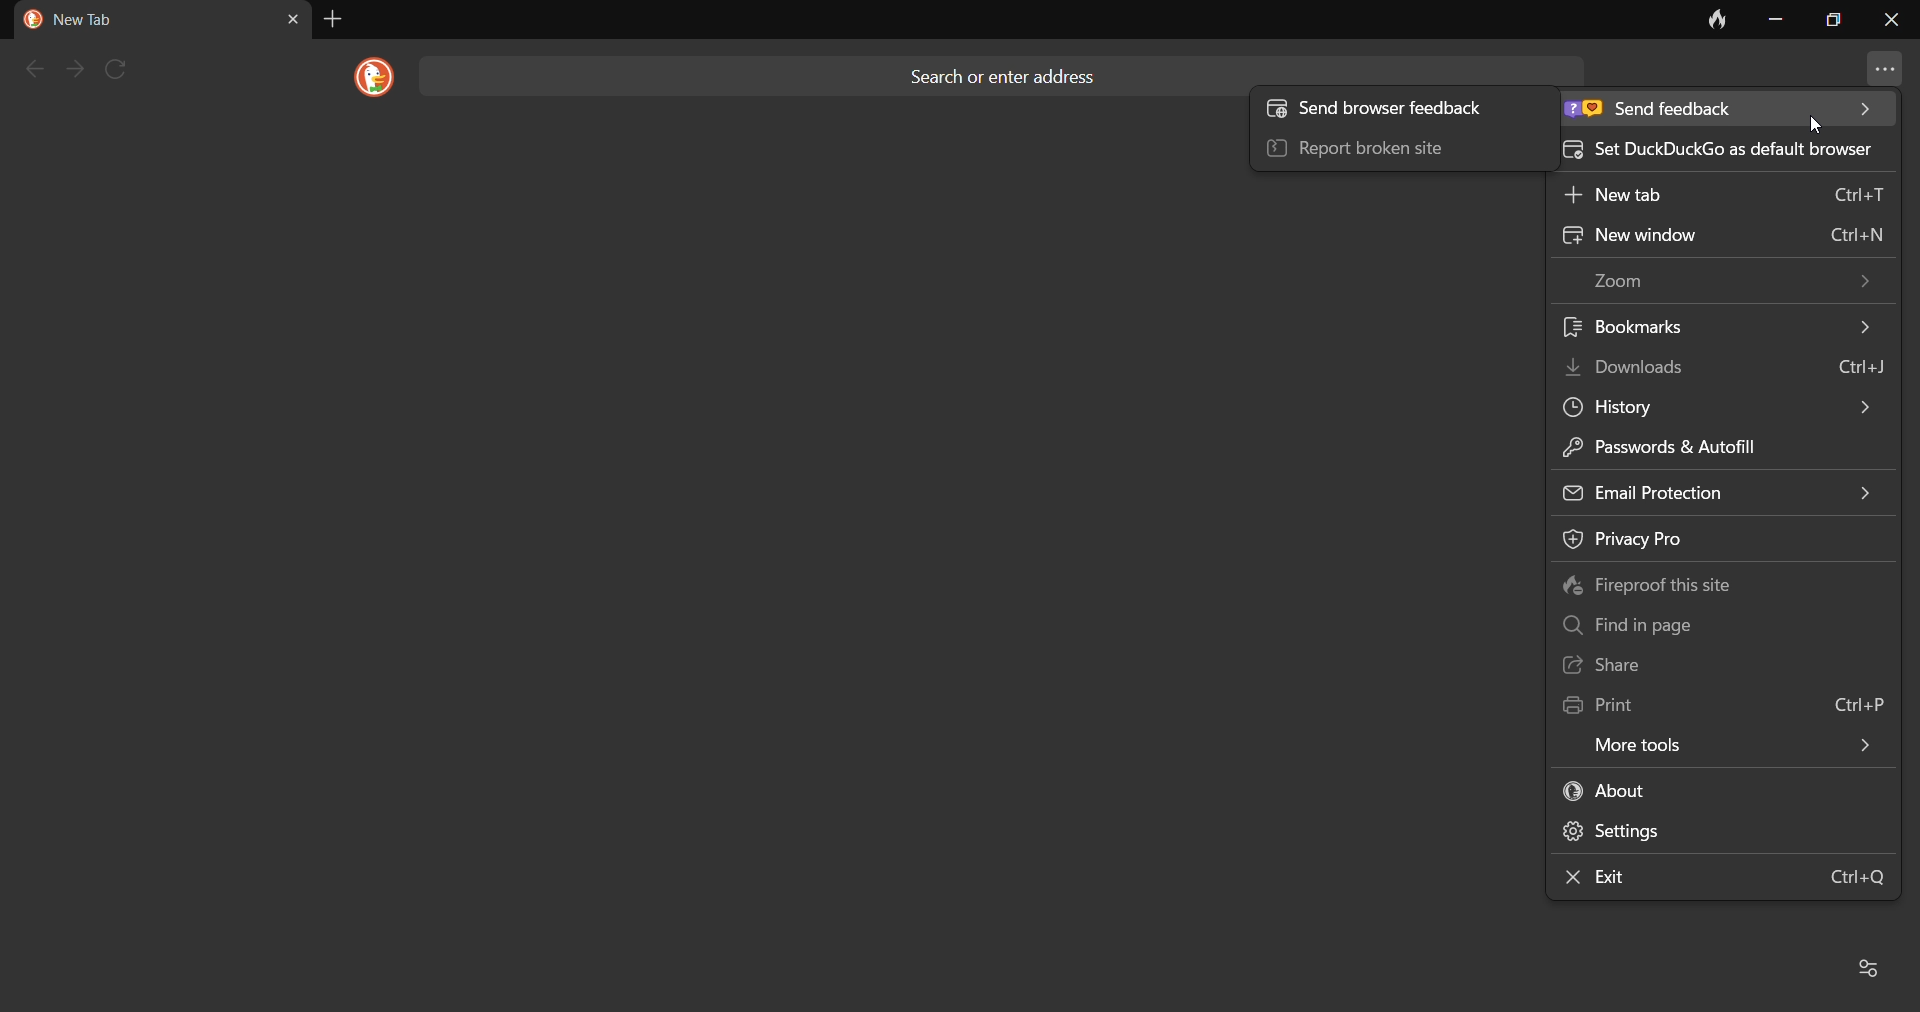 The image size is (1920, 1012). What do you see at coordinates (1385, 150) in the screenshot?
I see `report broken site` at bounding box center [1385, 150].